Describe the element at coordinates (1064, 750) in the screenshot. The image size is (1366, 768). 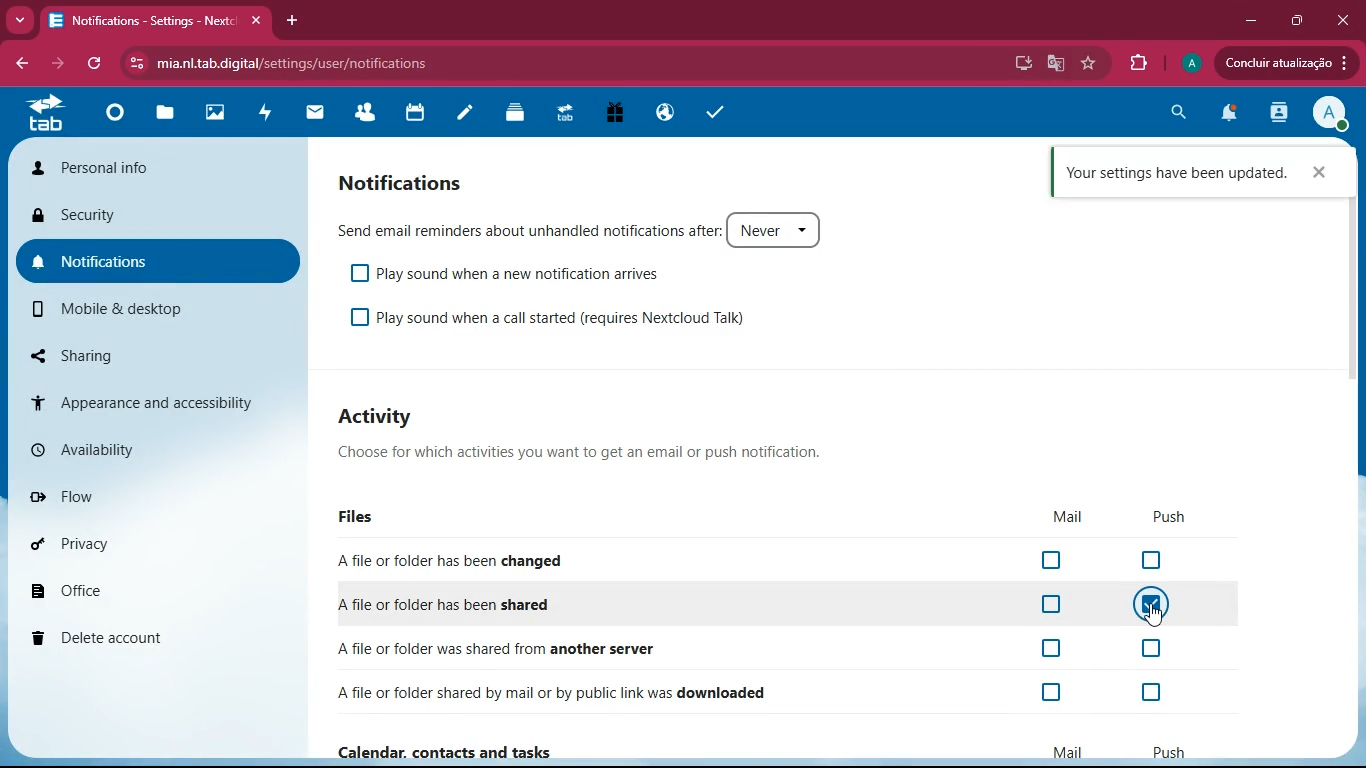
I see `mail` at that location.